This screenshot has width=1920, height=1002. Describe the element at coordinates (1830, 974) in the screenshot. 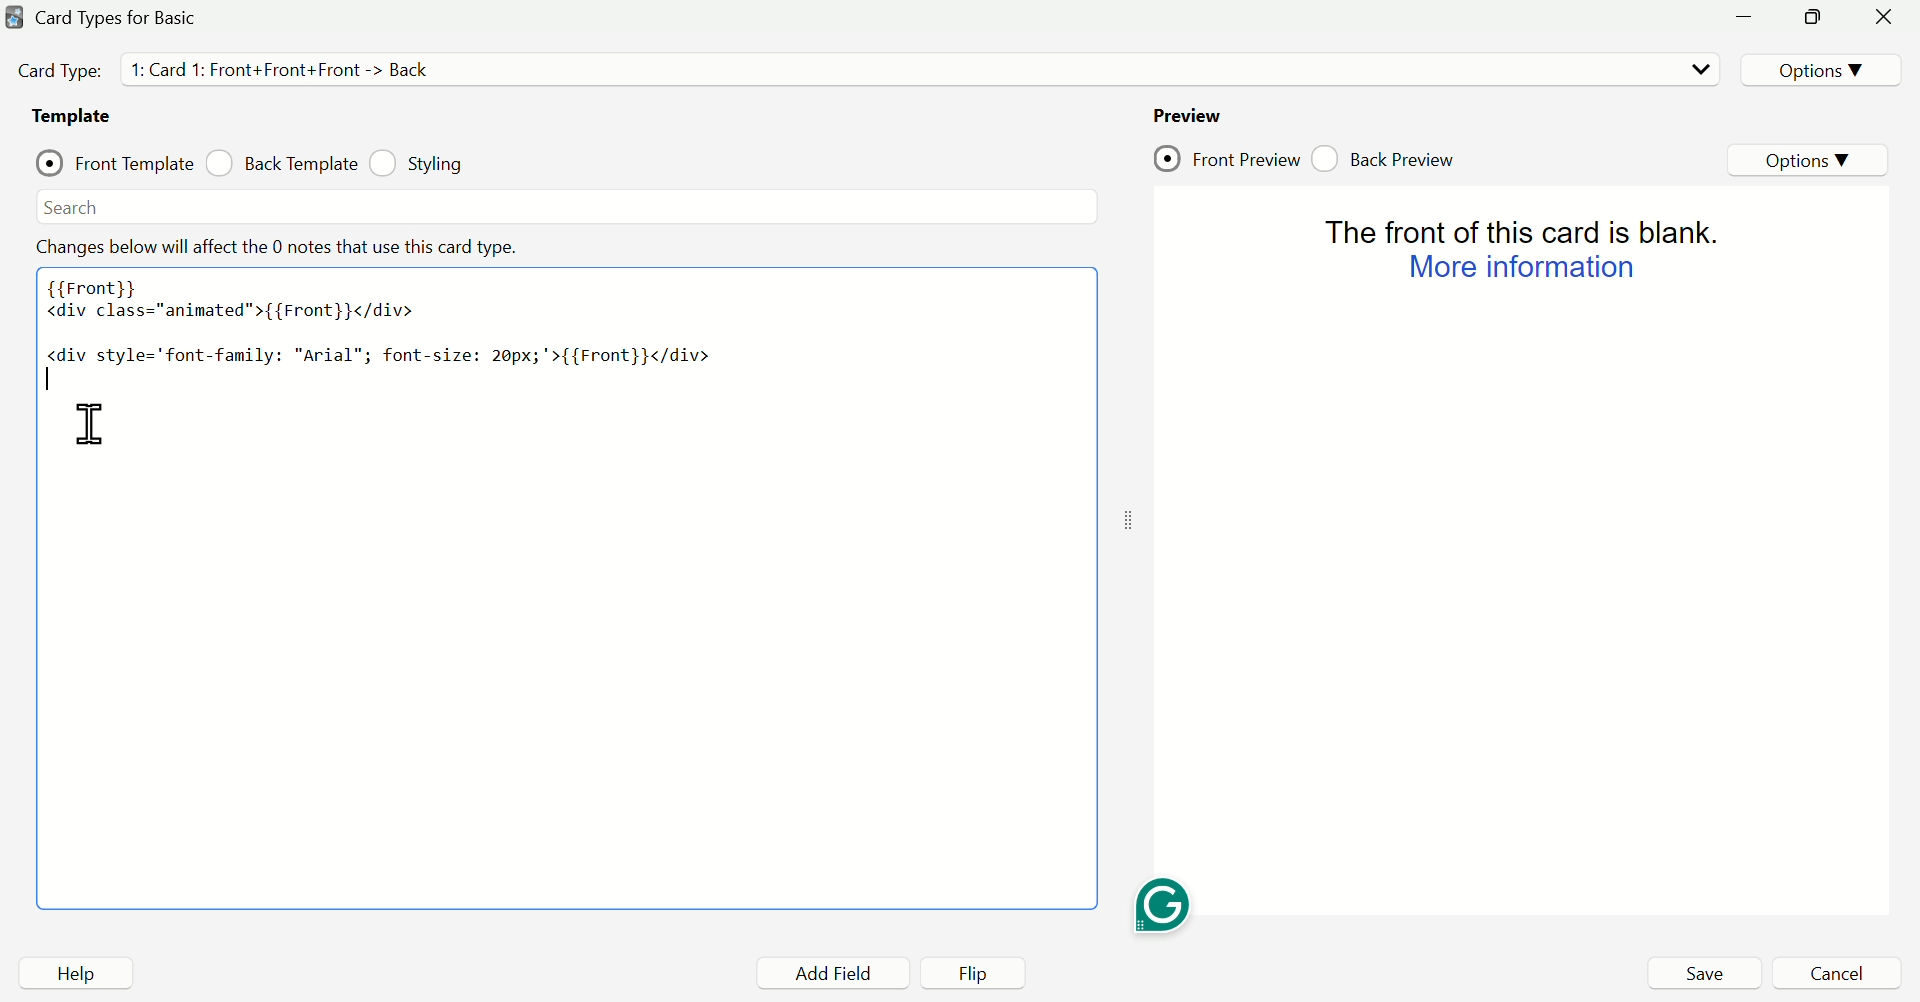

I see `Cancel` at that location.